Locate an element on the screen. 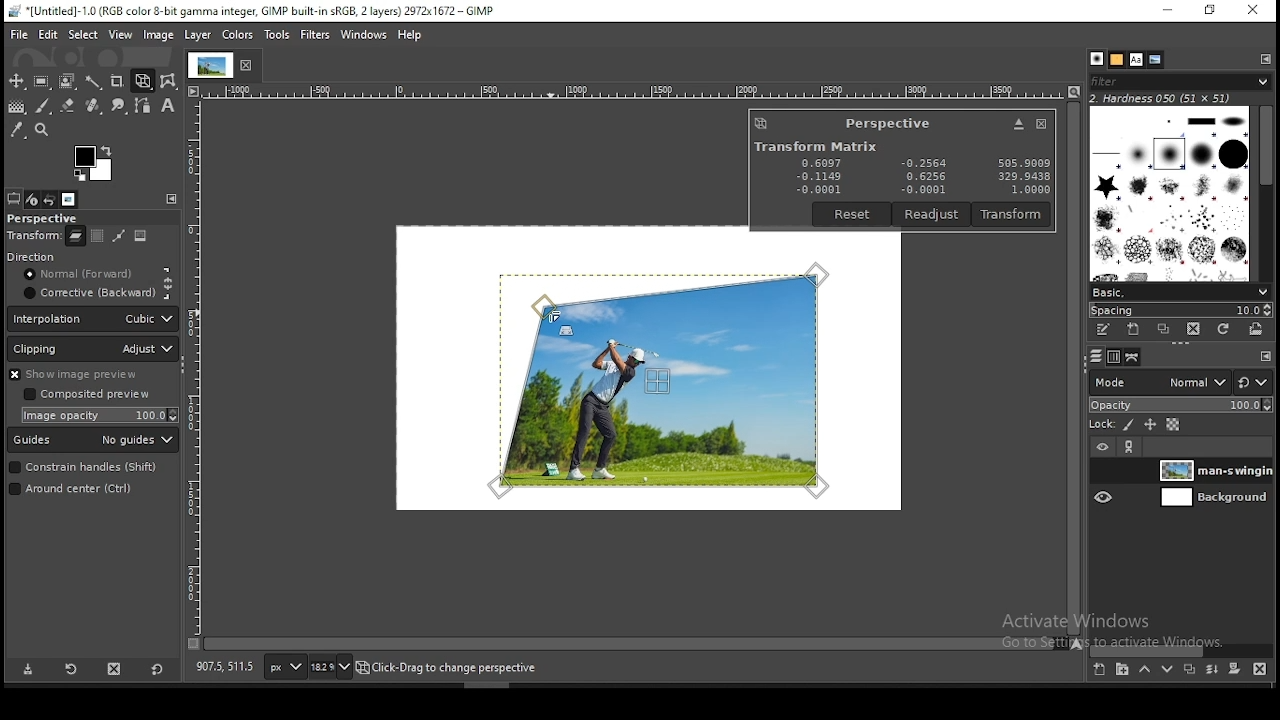  text tool is located at coordinates (168, 107).